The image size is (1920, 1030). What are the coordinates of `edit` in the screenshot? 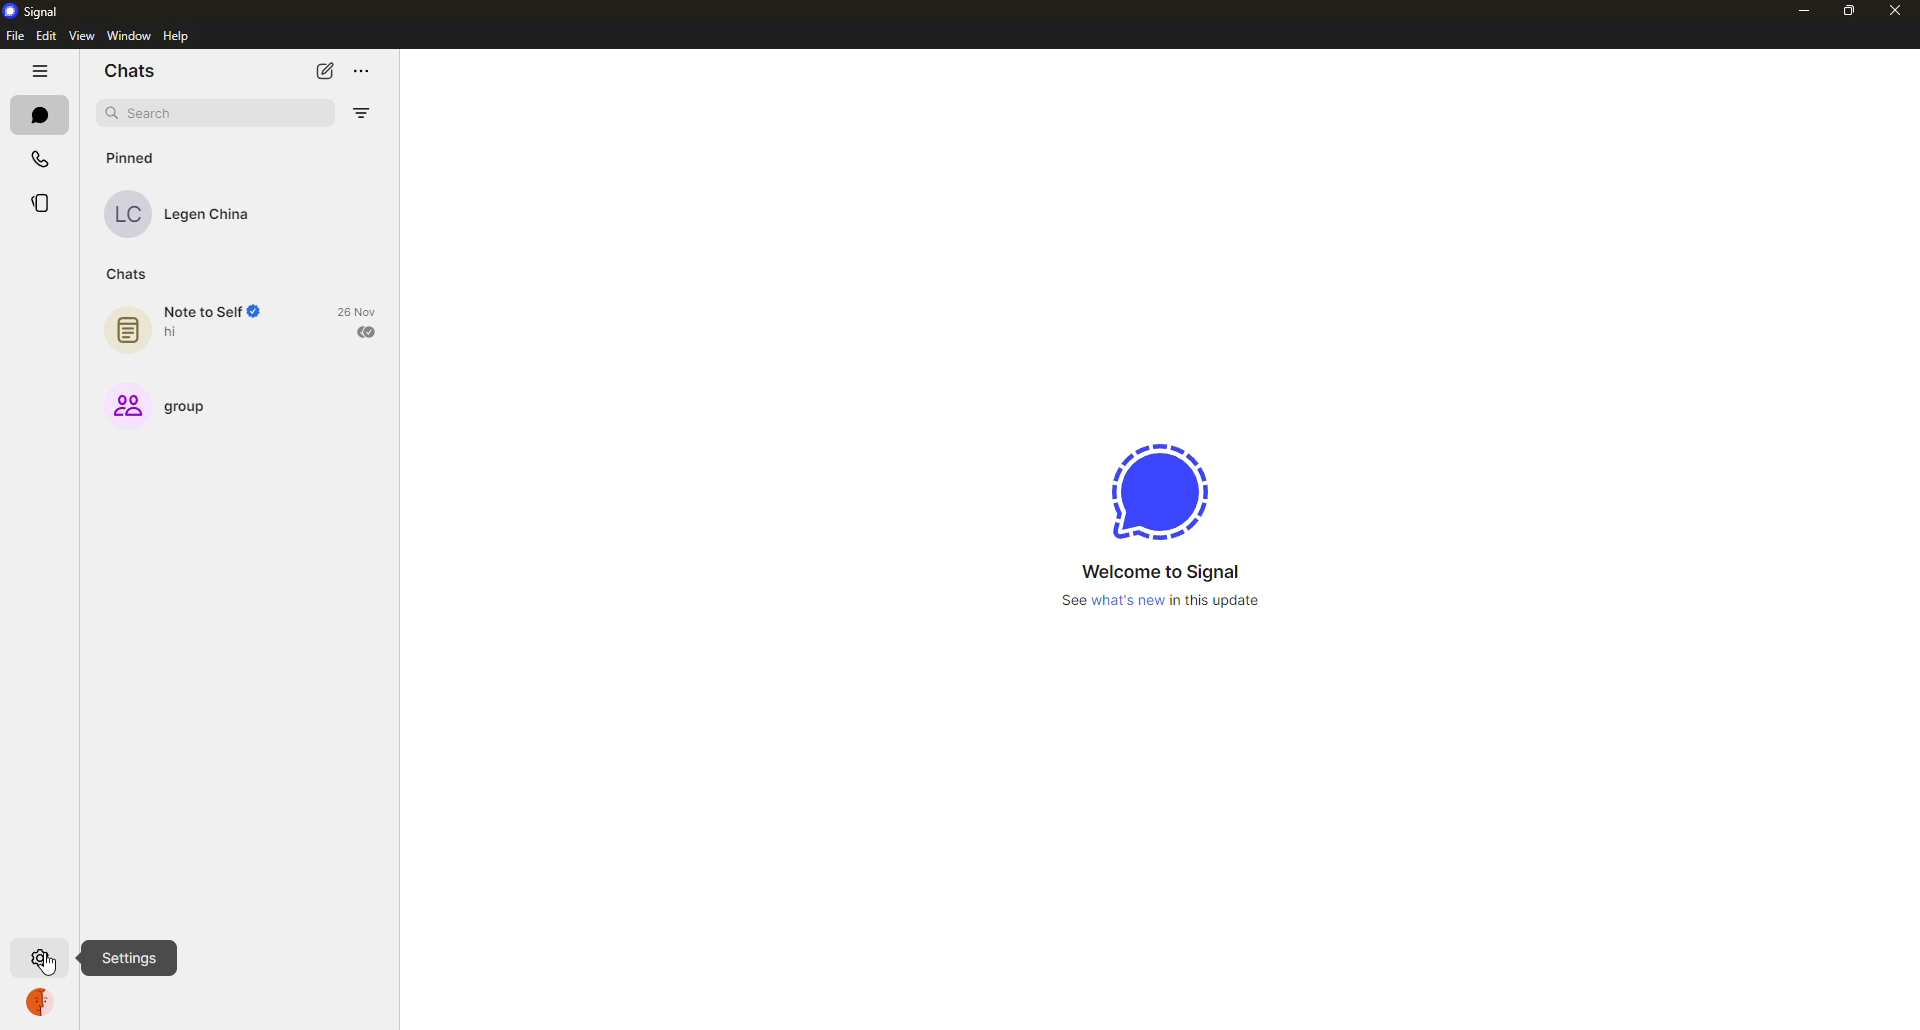 It's located at (45, 38).